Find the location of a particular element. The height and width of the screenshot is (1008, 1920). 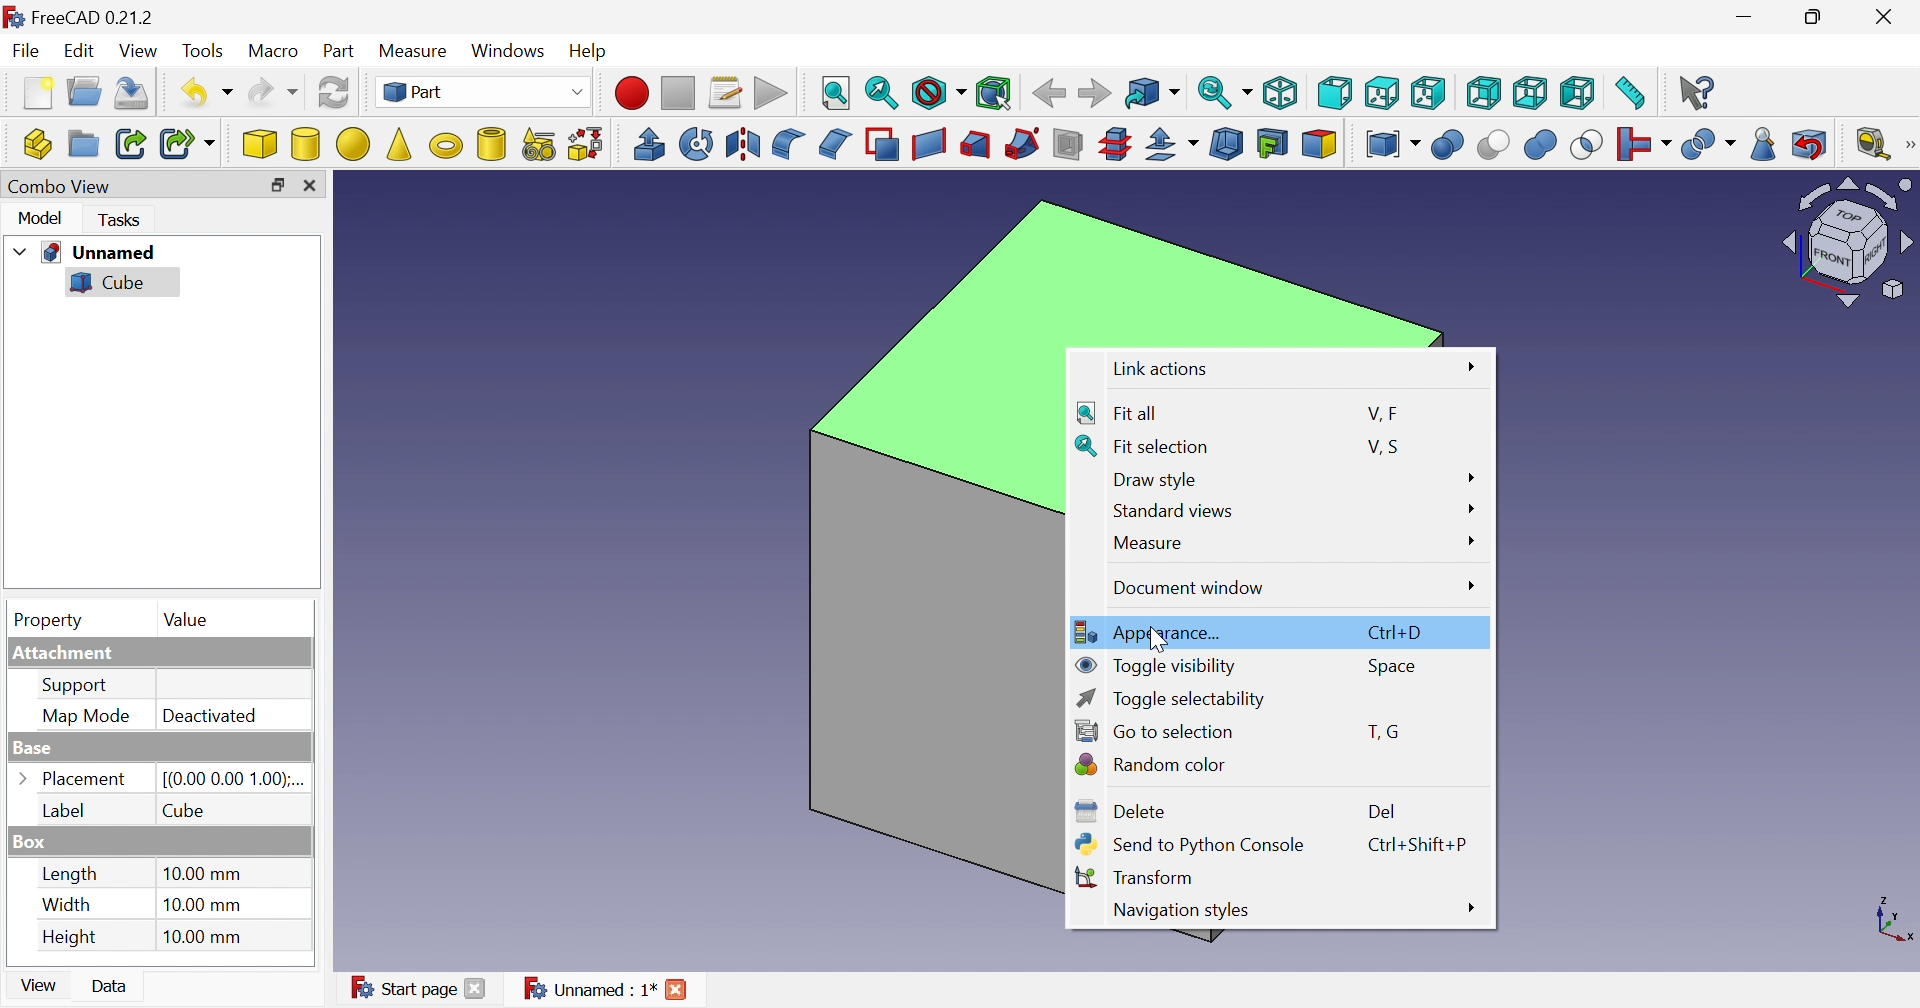

Back is located at coordinates (1050, 94).